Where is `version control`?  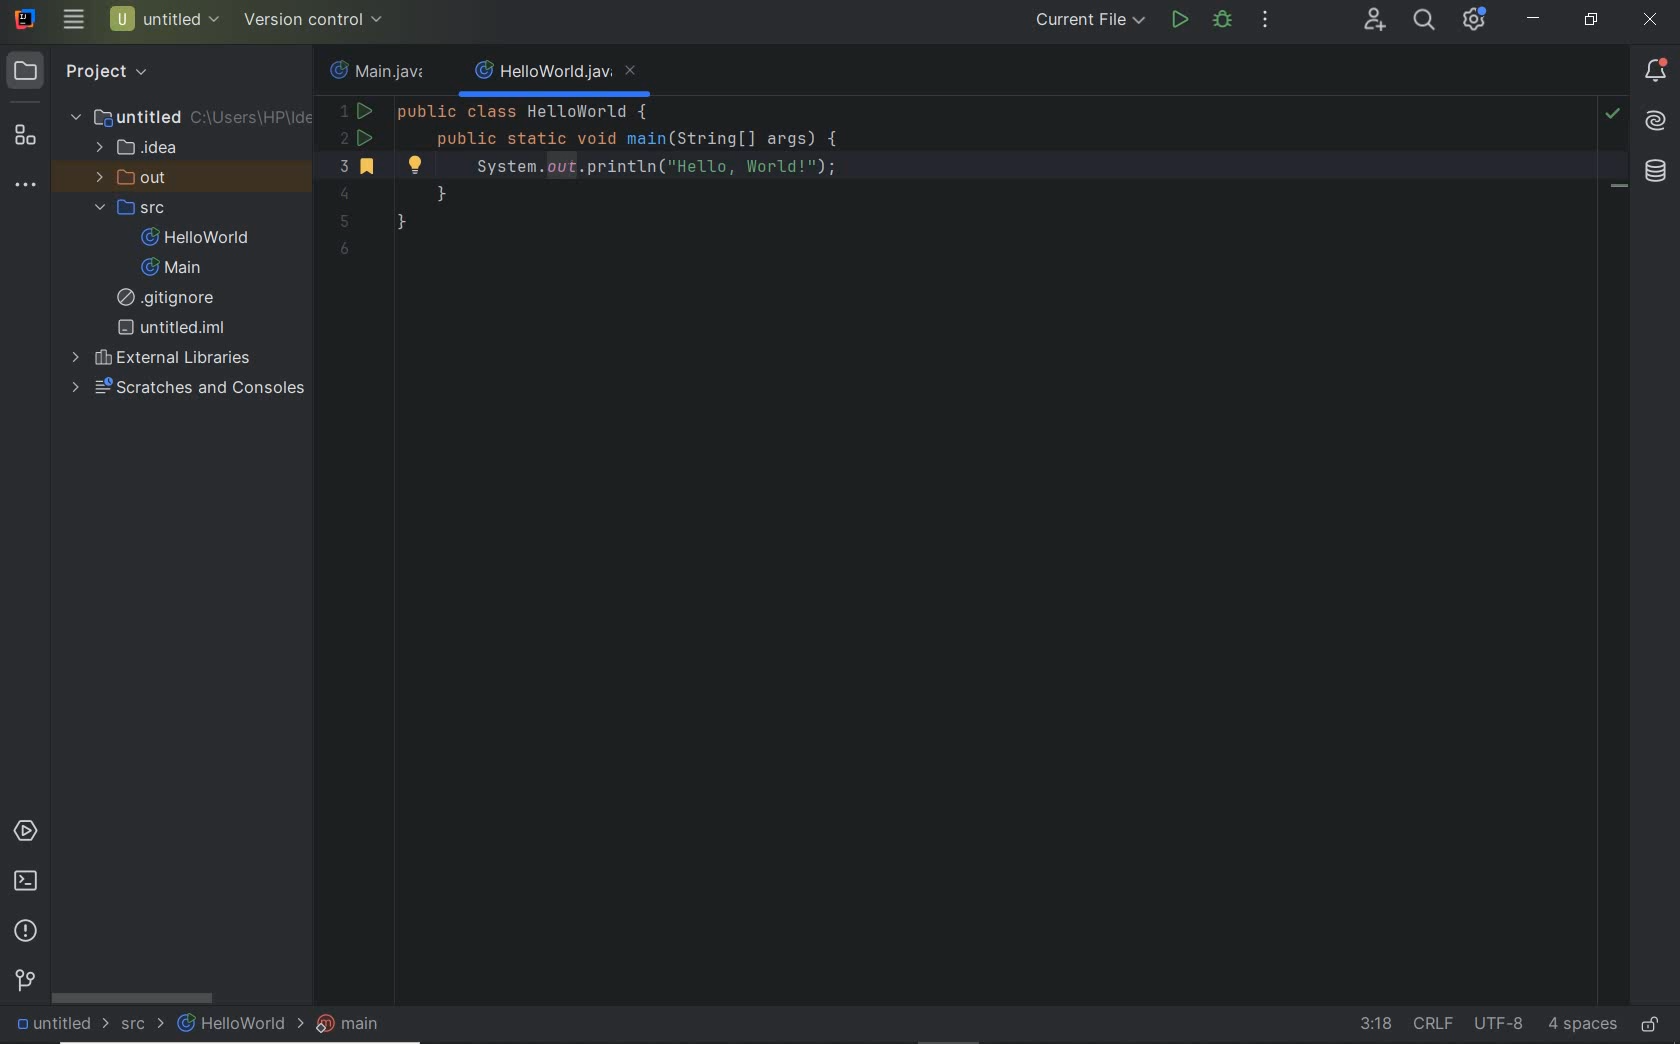
version control is located at coordinates (27, 980).